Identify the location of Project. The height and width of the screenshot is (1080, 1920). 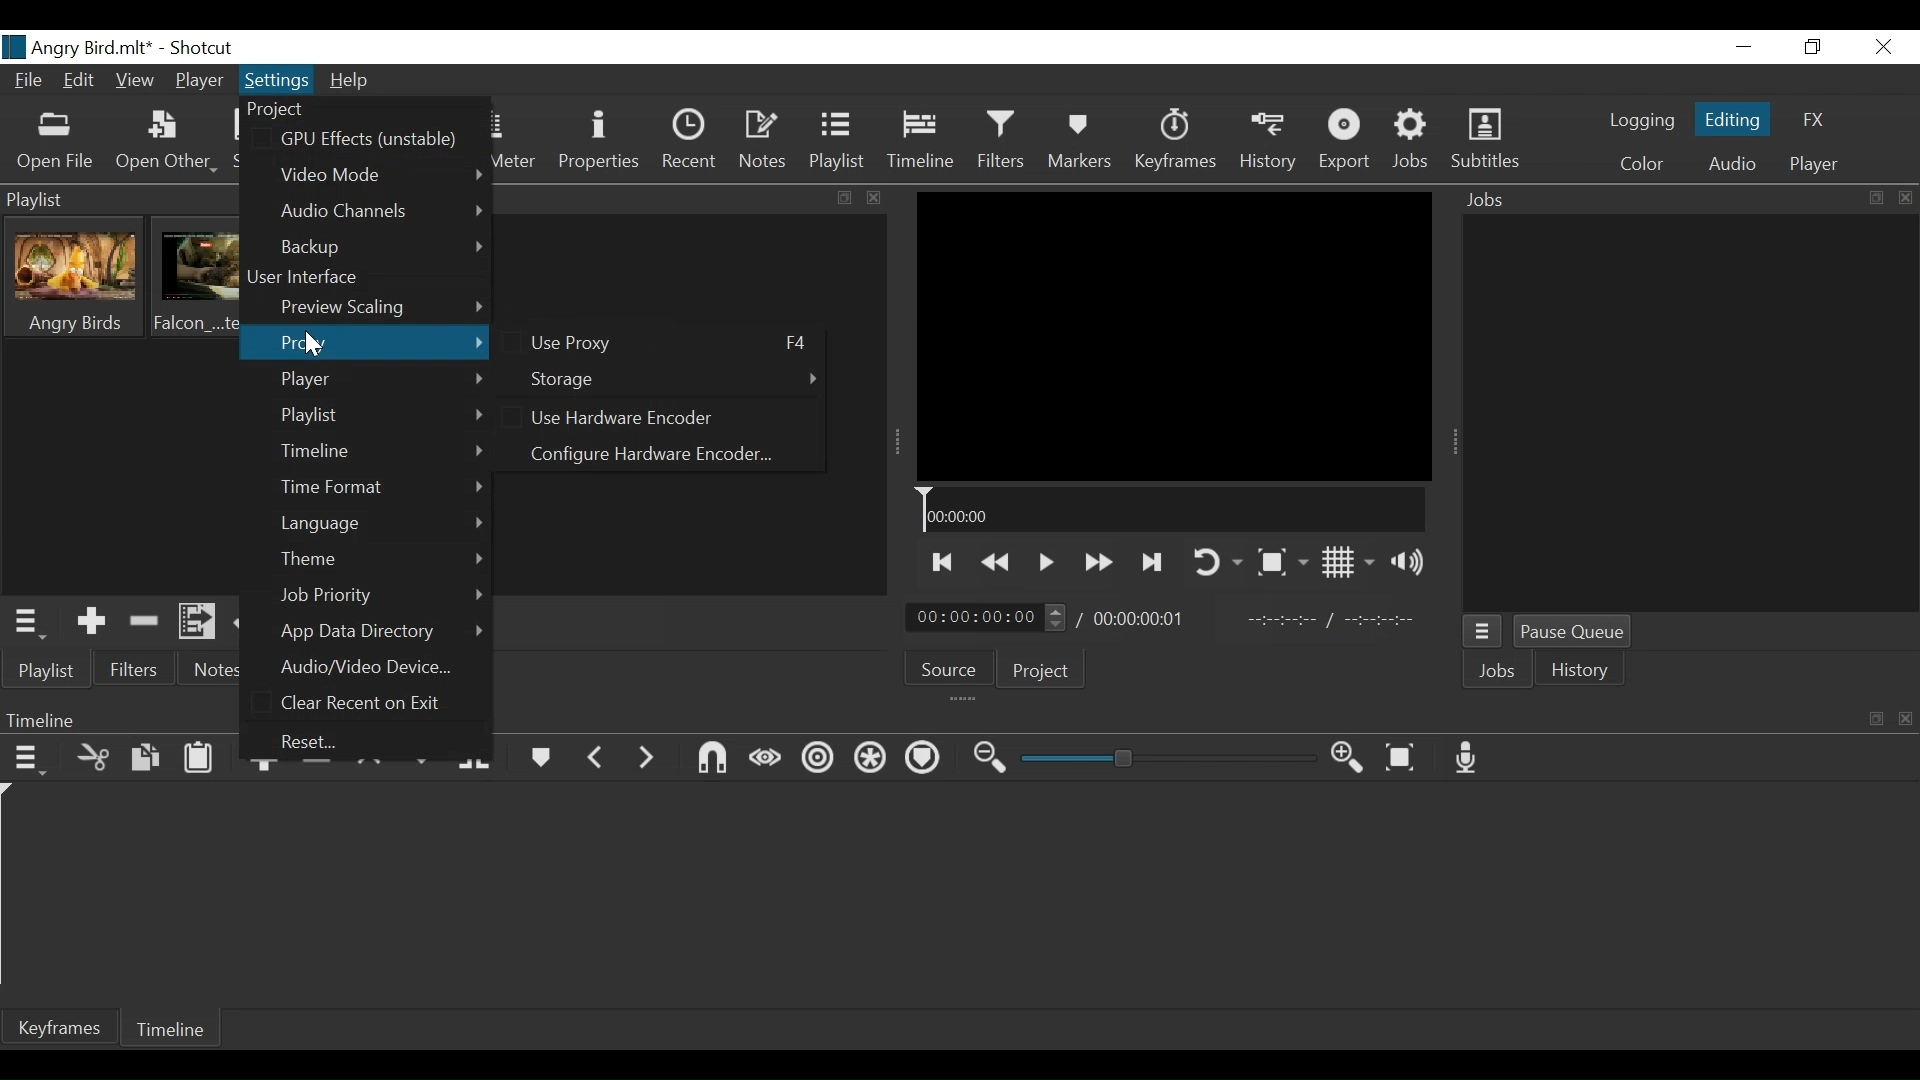
(1048, 671).